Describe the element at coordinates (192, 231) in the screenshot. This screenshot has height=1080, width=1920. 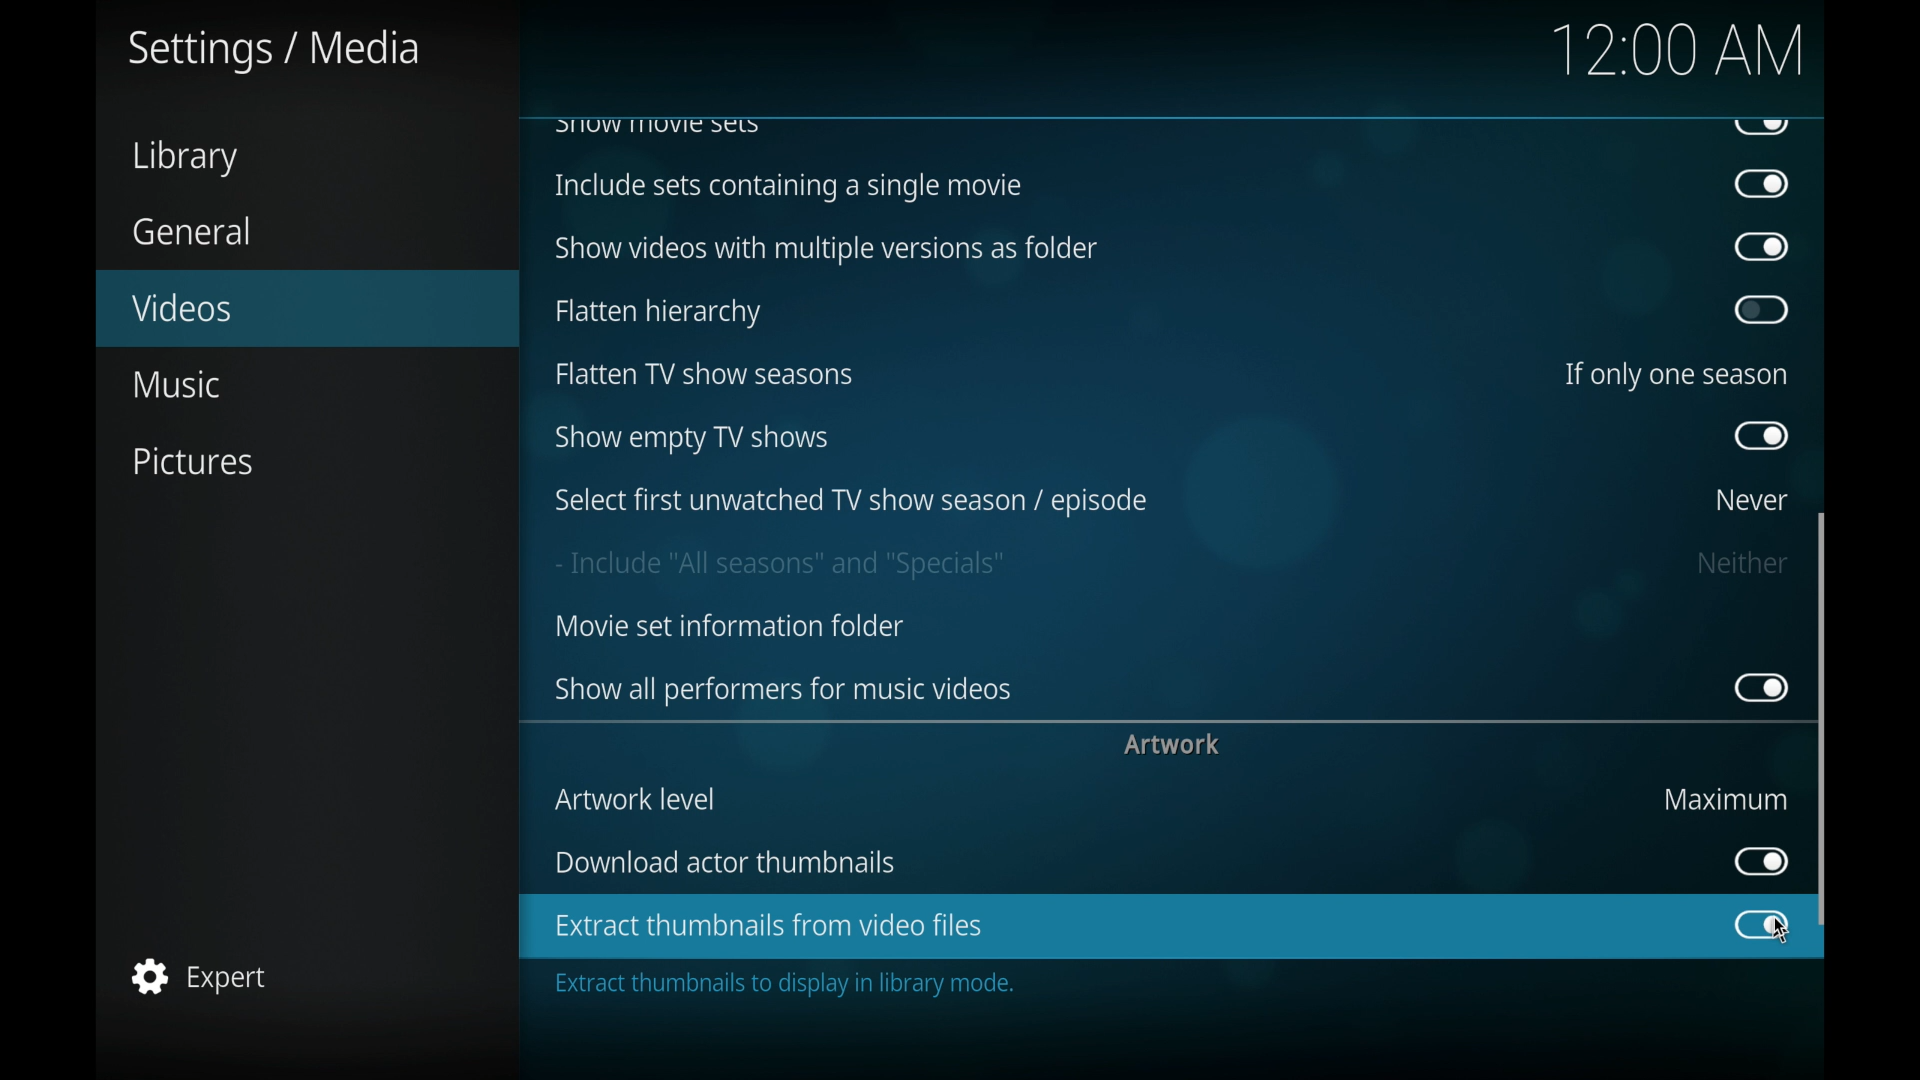
I see `general` at that location.